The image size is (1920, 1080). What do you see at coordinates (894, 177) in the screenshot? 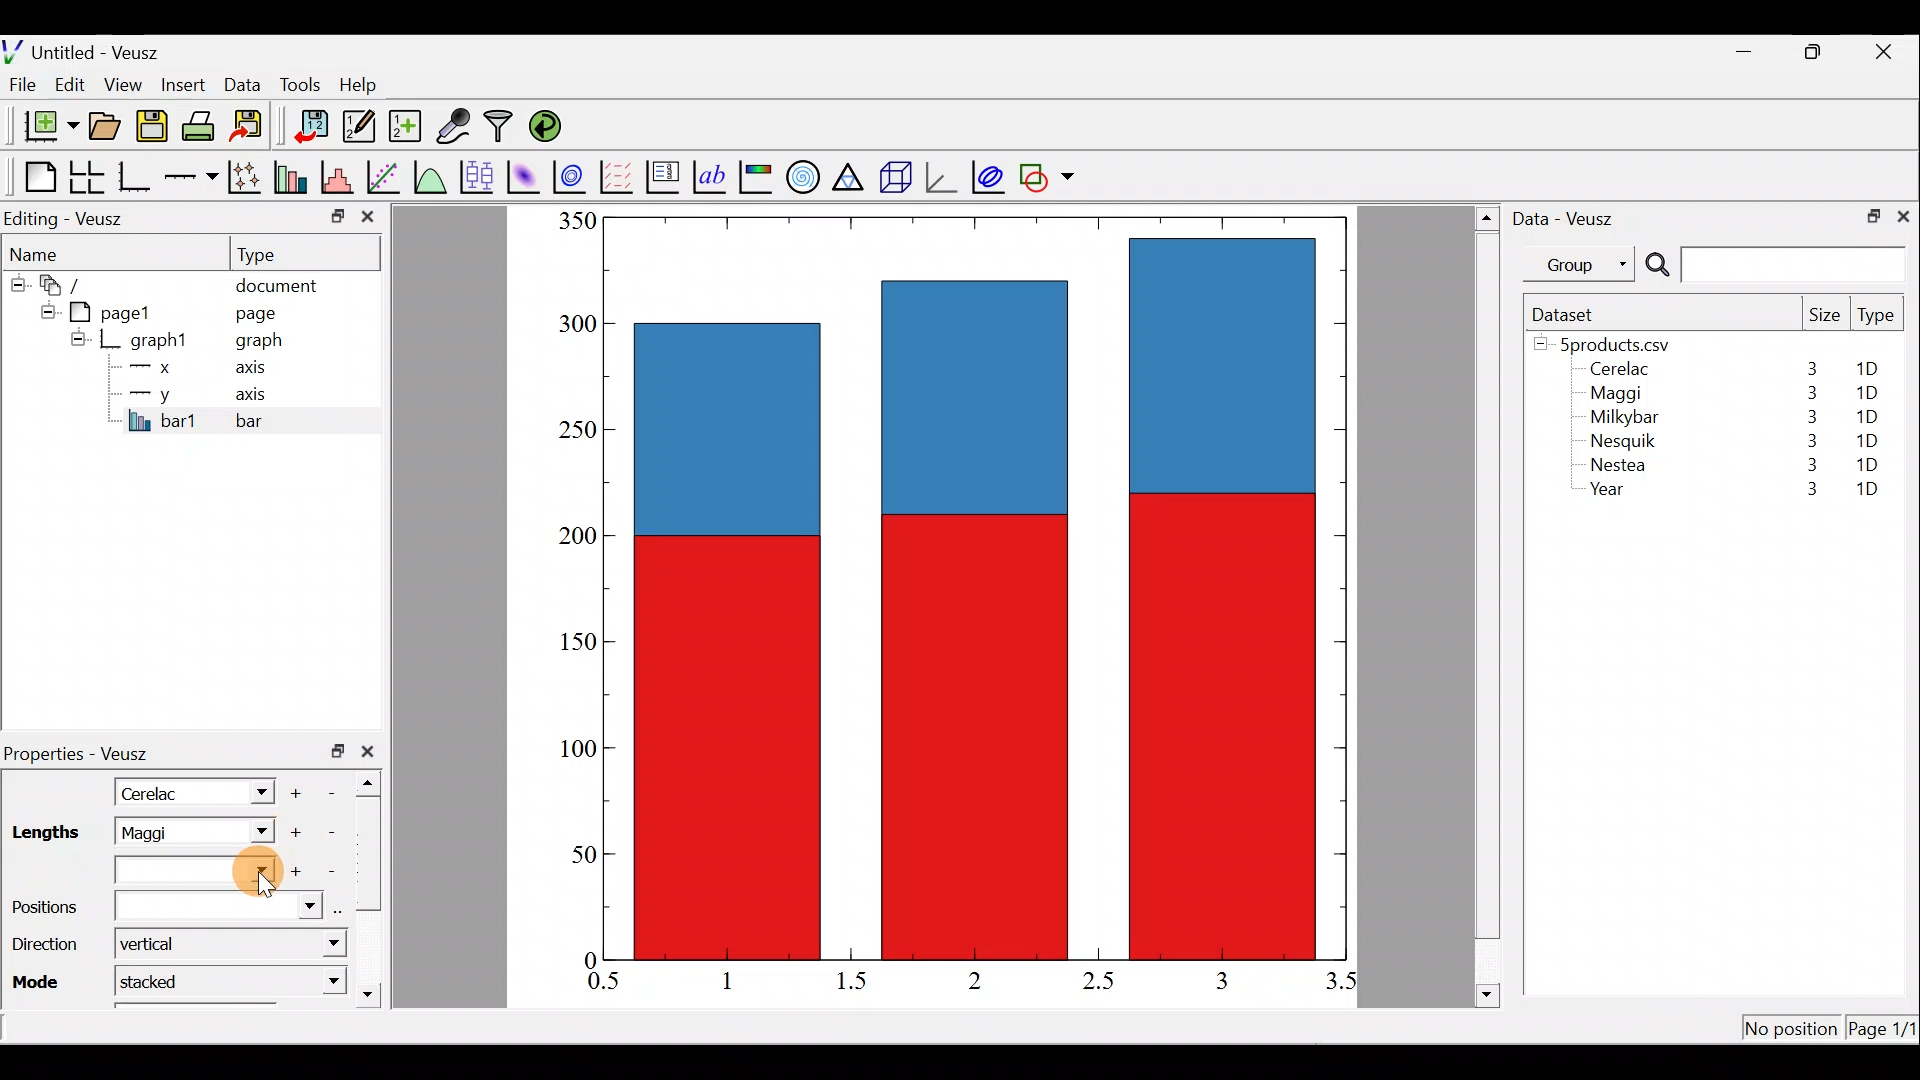
I see `3d scene` at bounding box center [894, 177].